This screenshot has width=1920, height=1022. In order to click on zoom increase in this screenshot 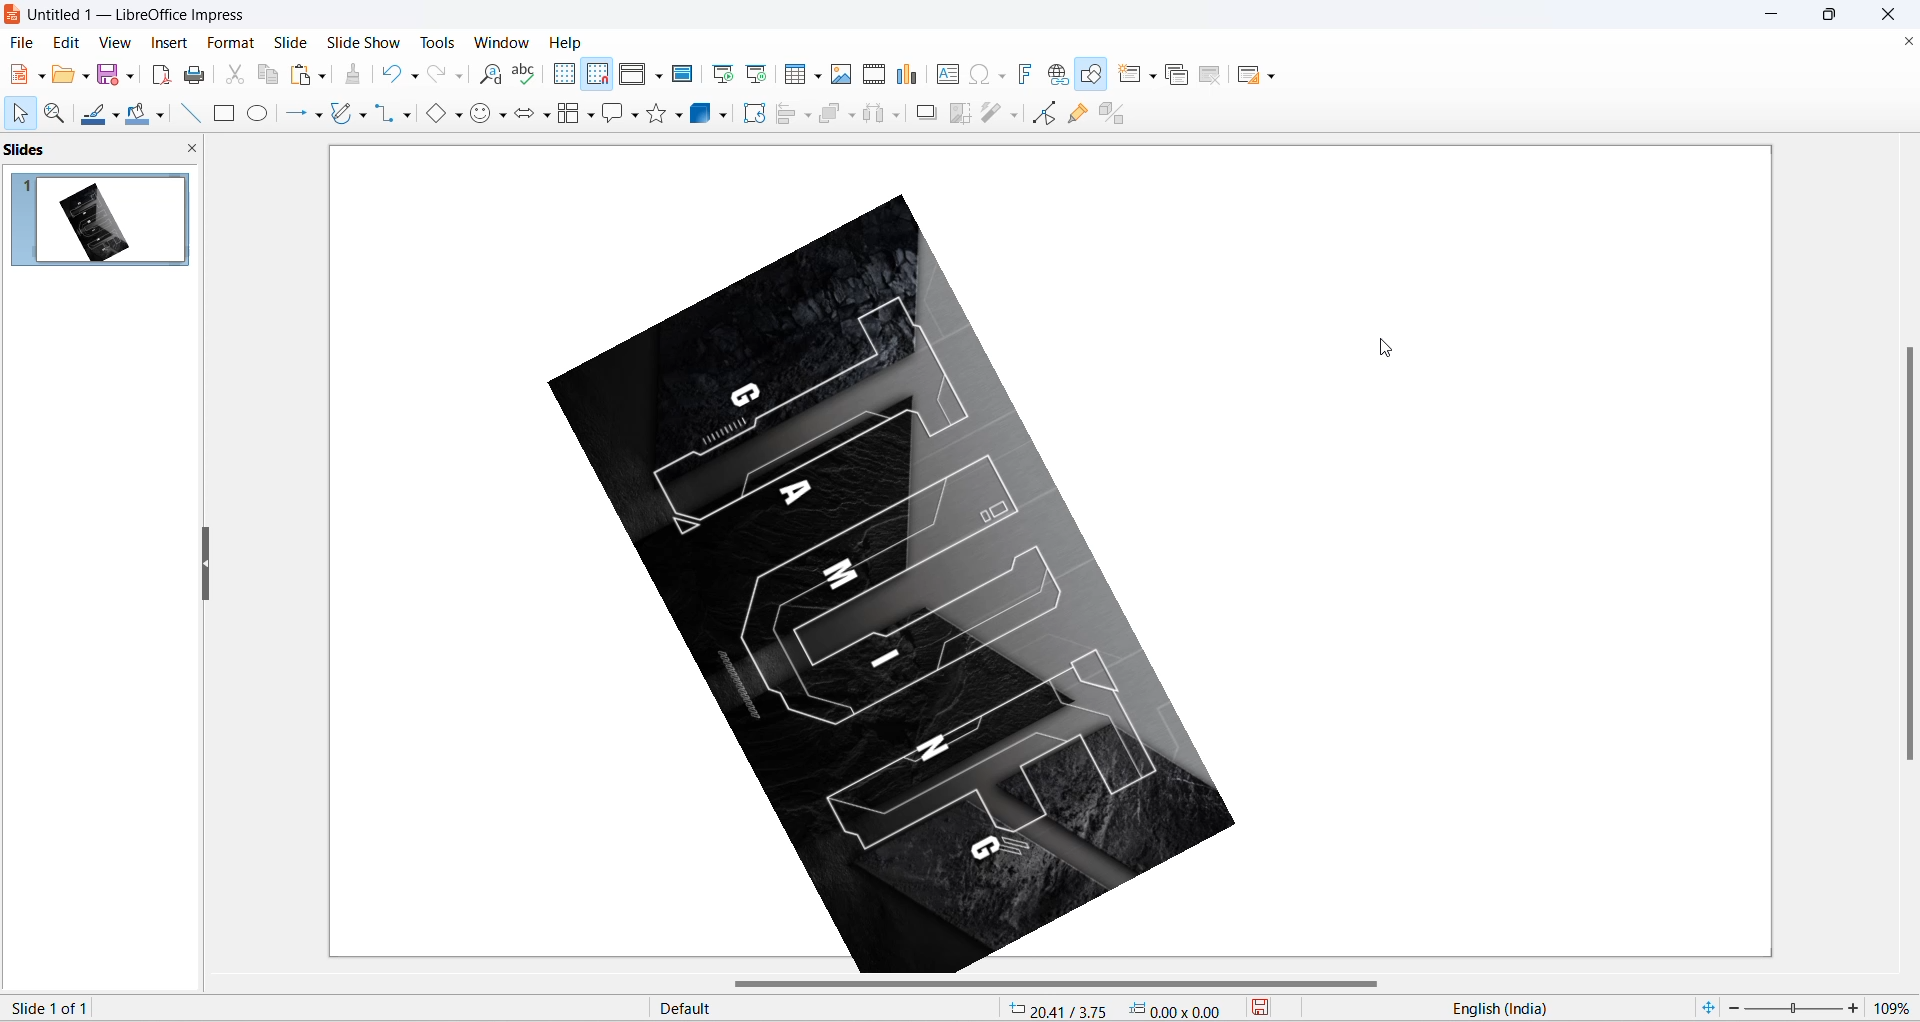, I will do `click(1856, 1007)`.